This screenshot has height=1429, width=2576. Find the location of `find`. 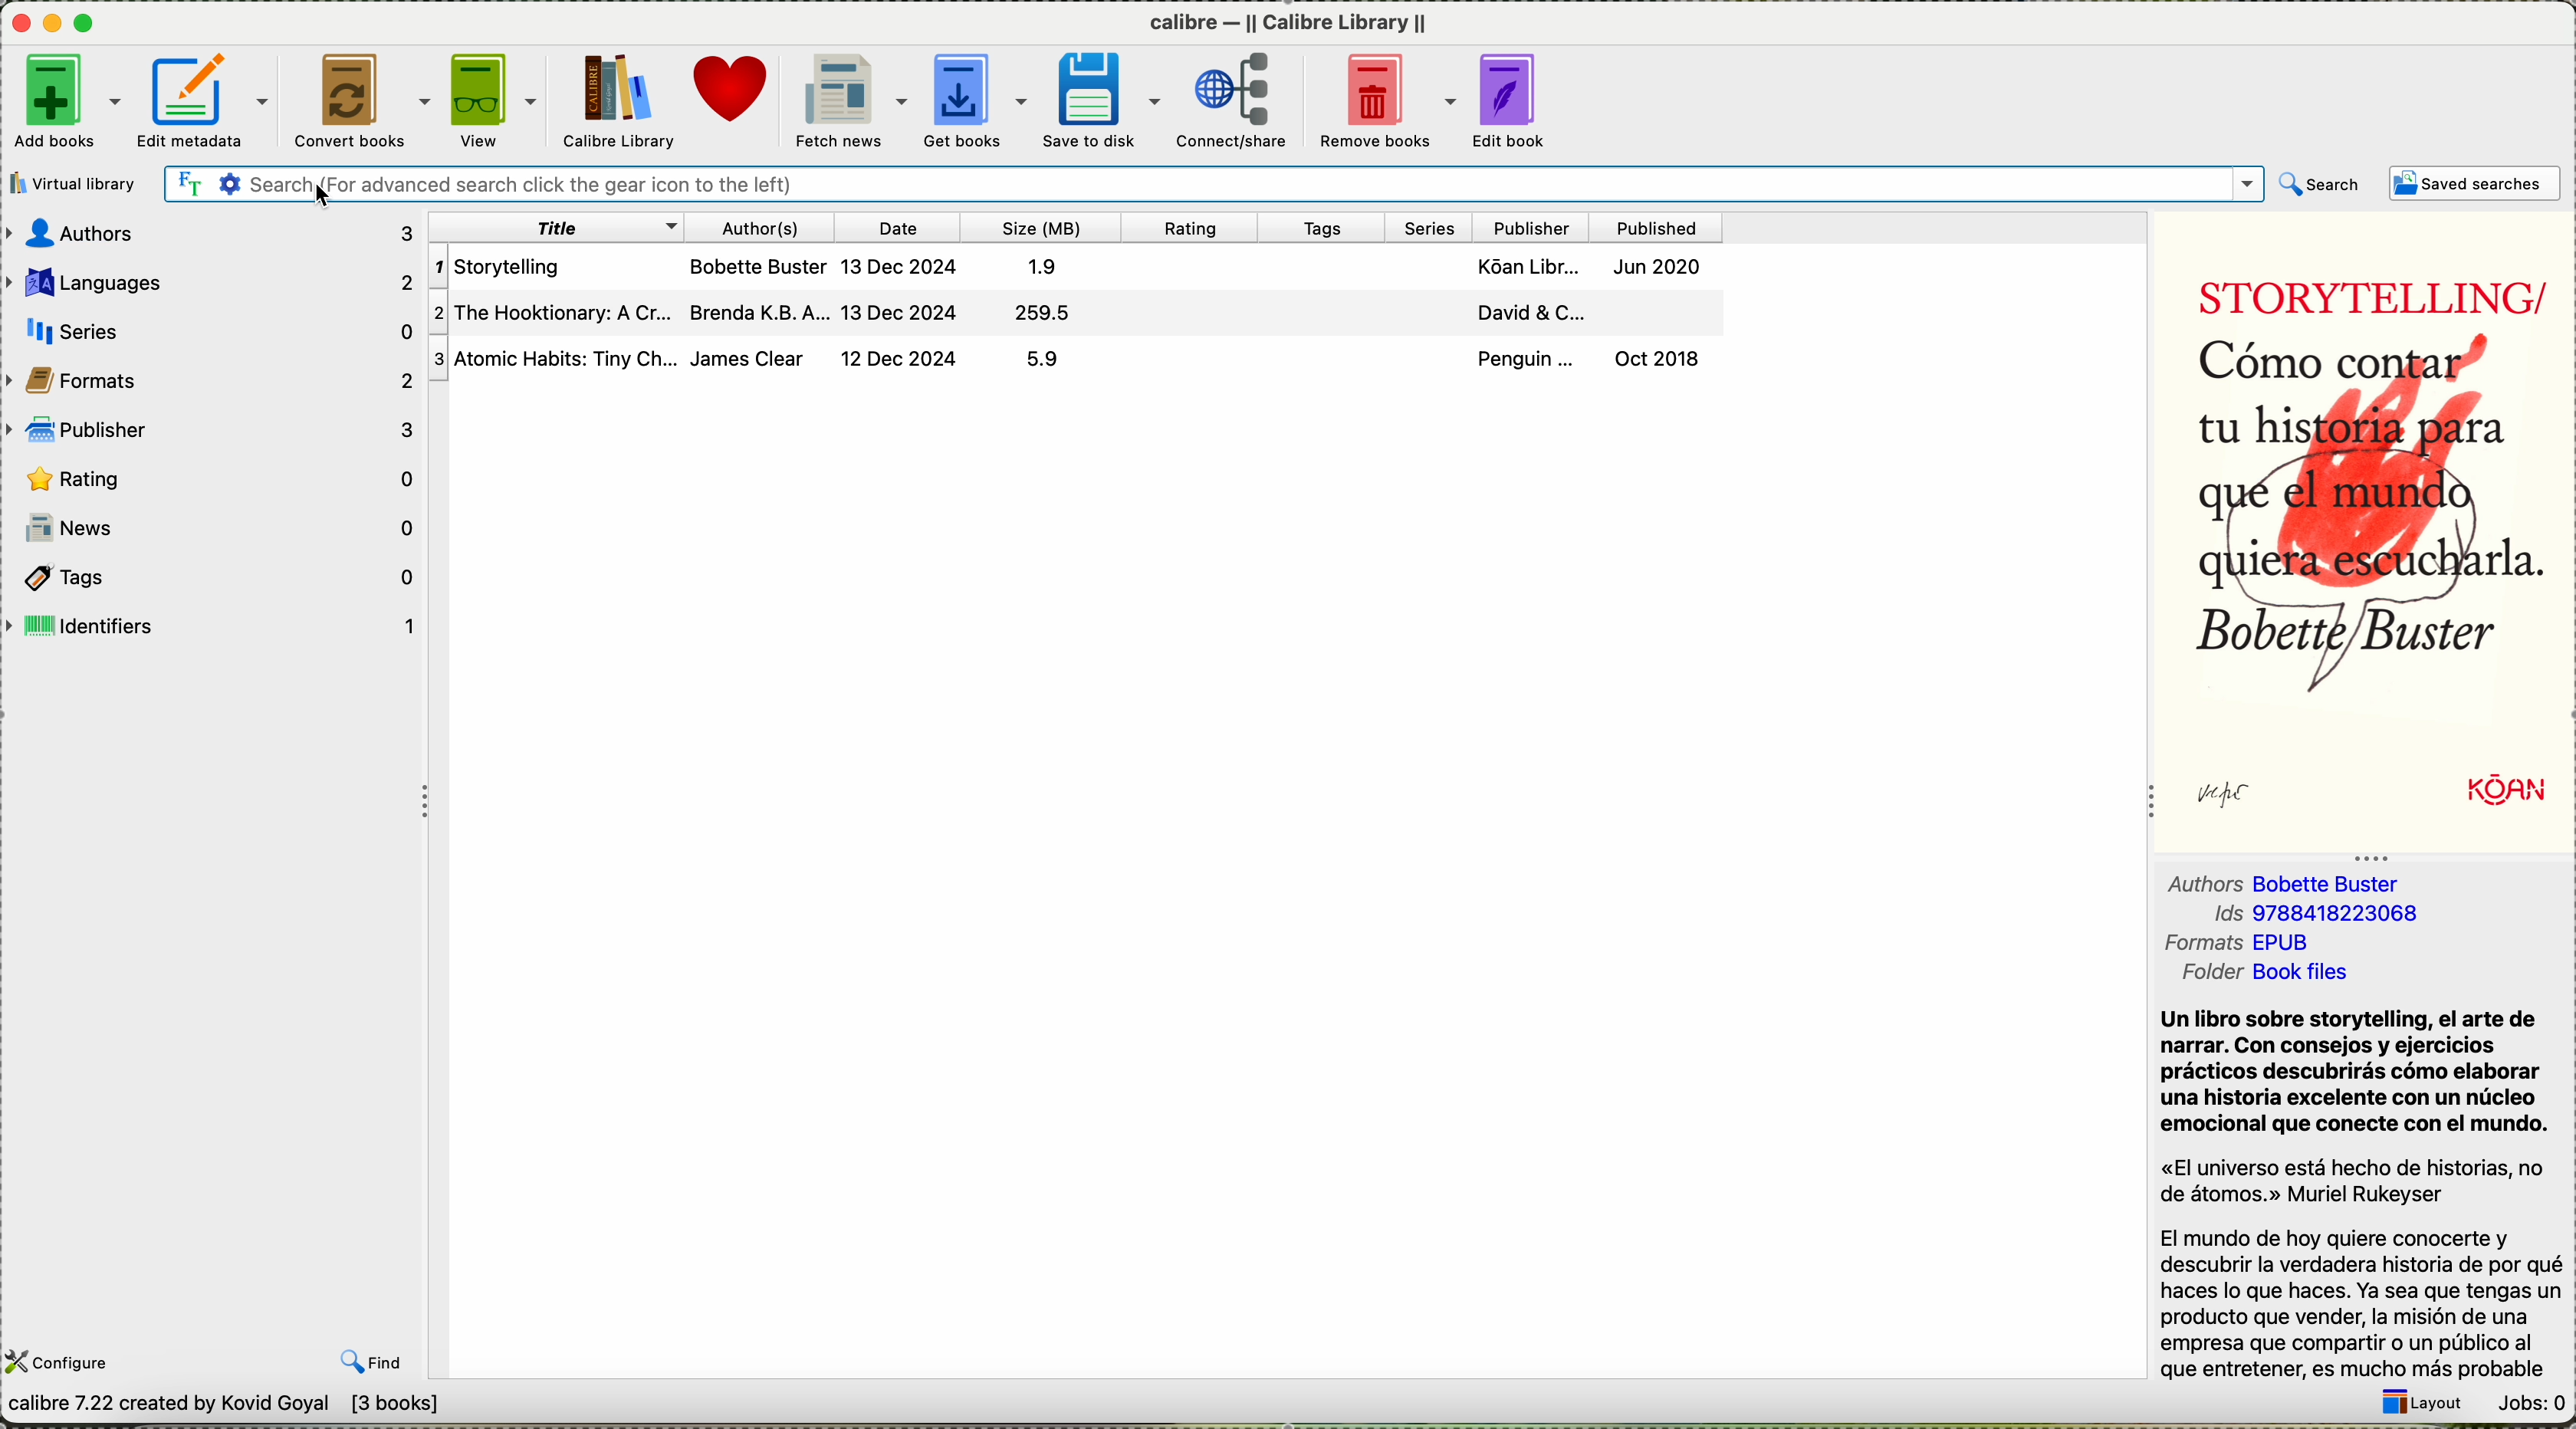

find is located at coordinates (373, 1363).